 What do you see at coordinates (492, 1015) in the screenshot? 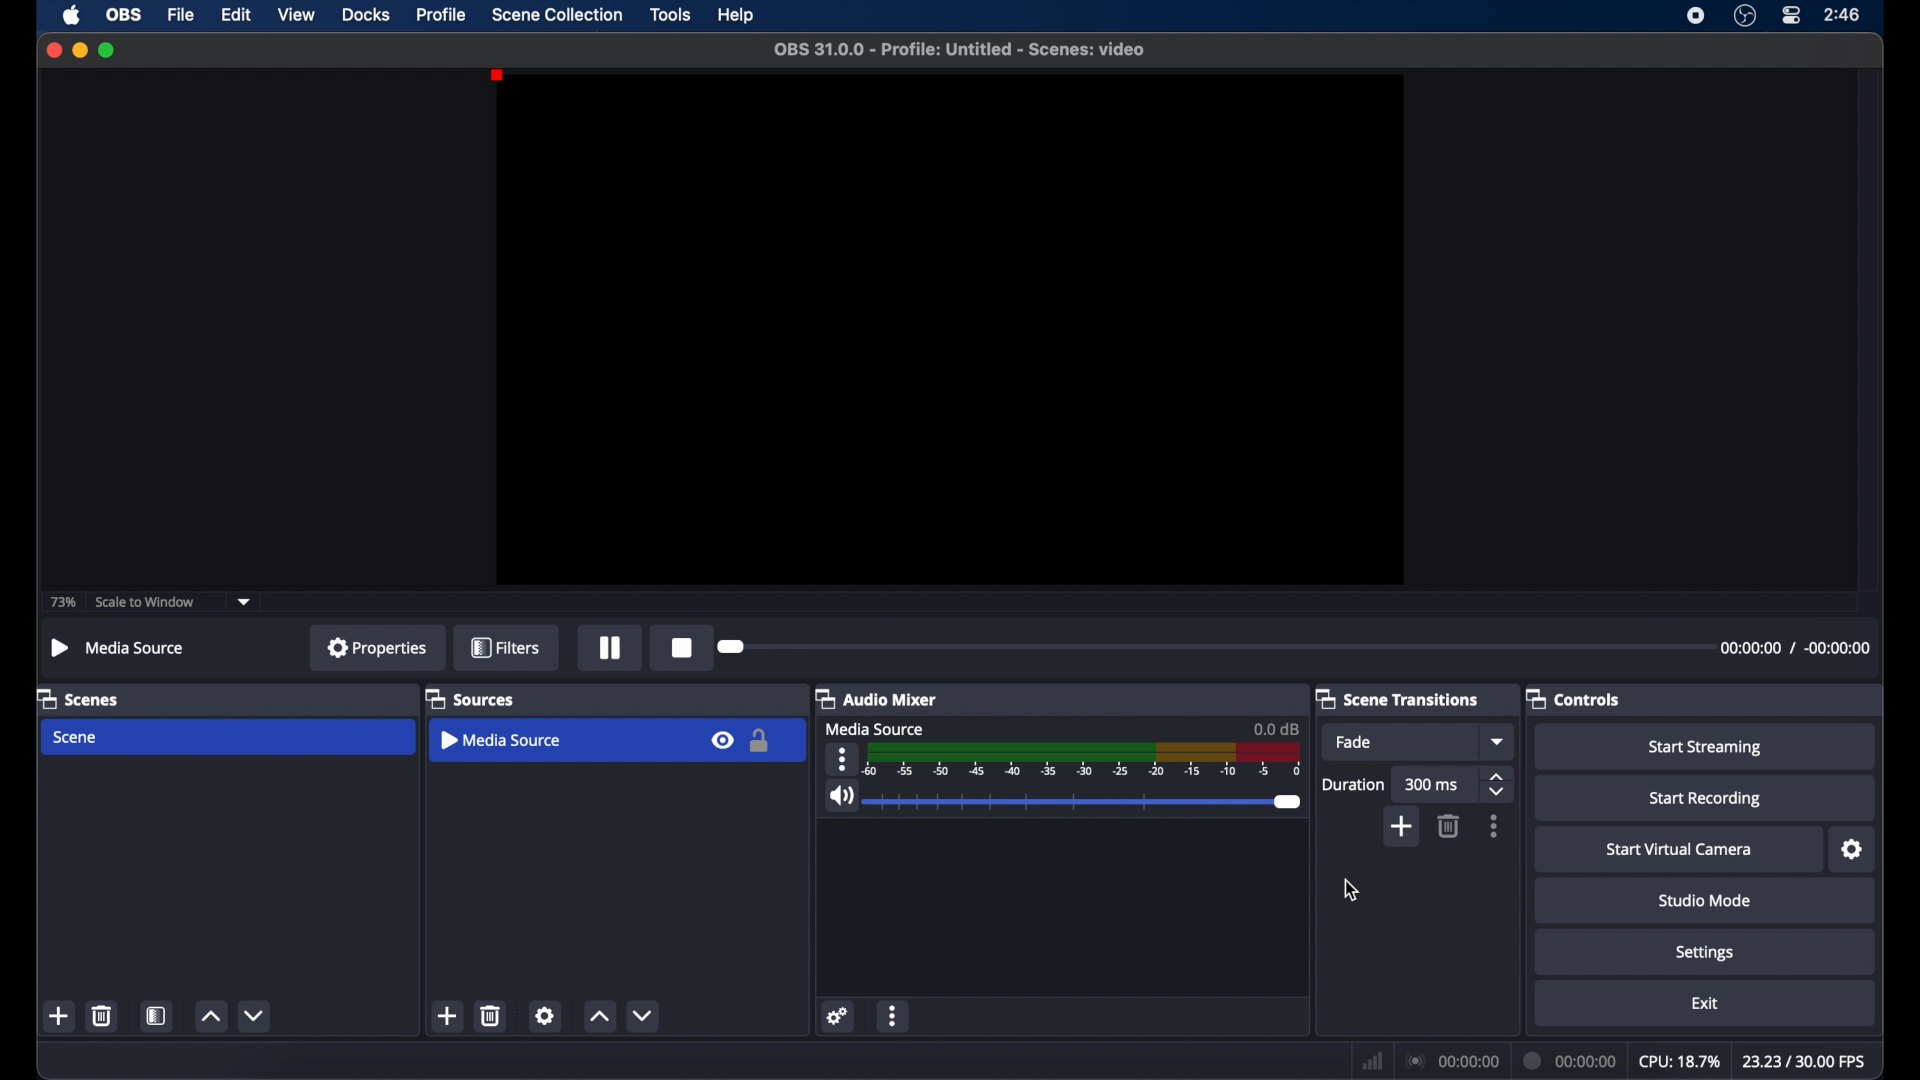
I see `delete` at bounding box center [492, 1015].